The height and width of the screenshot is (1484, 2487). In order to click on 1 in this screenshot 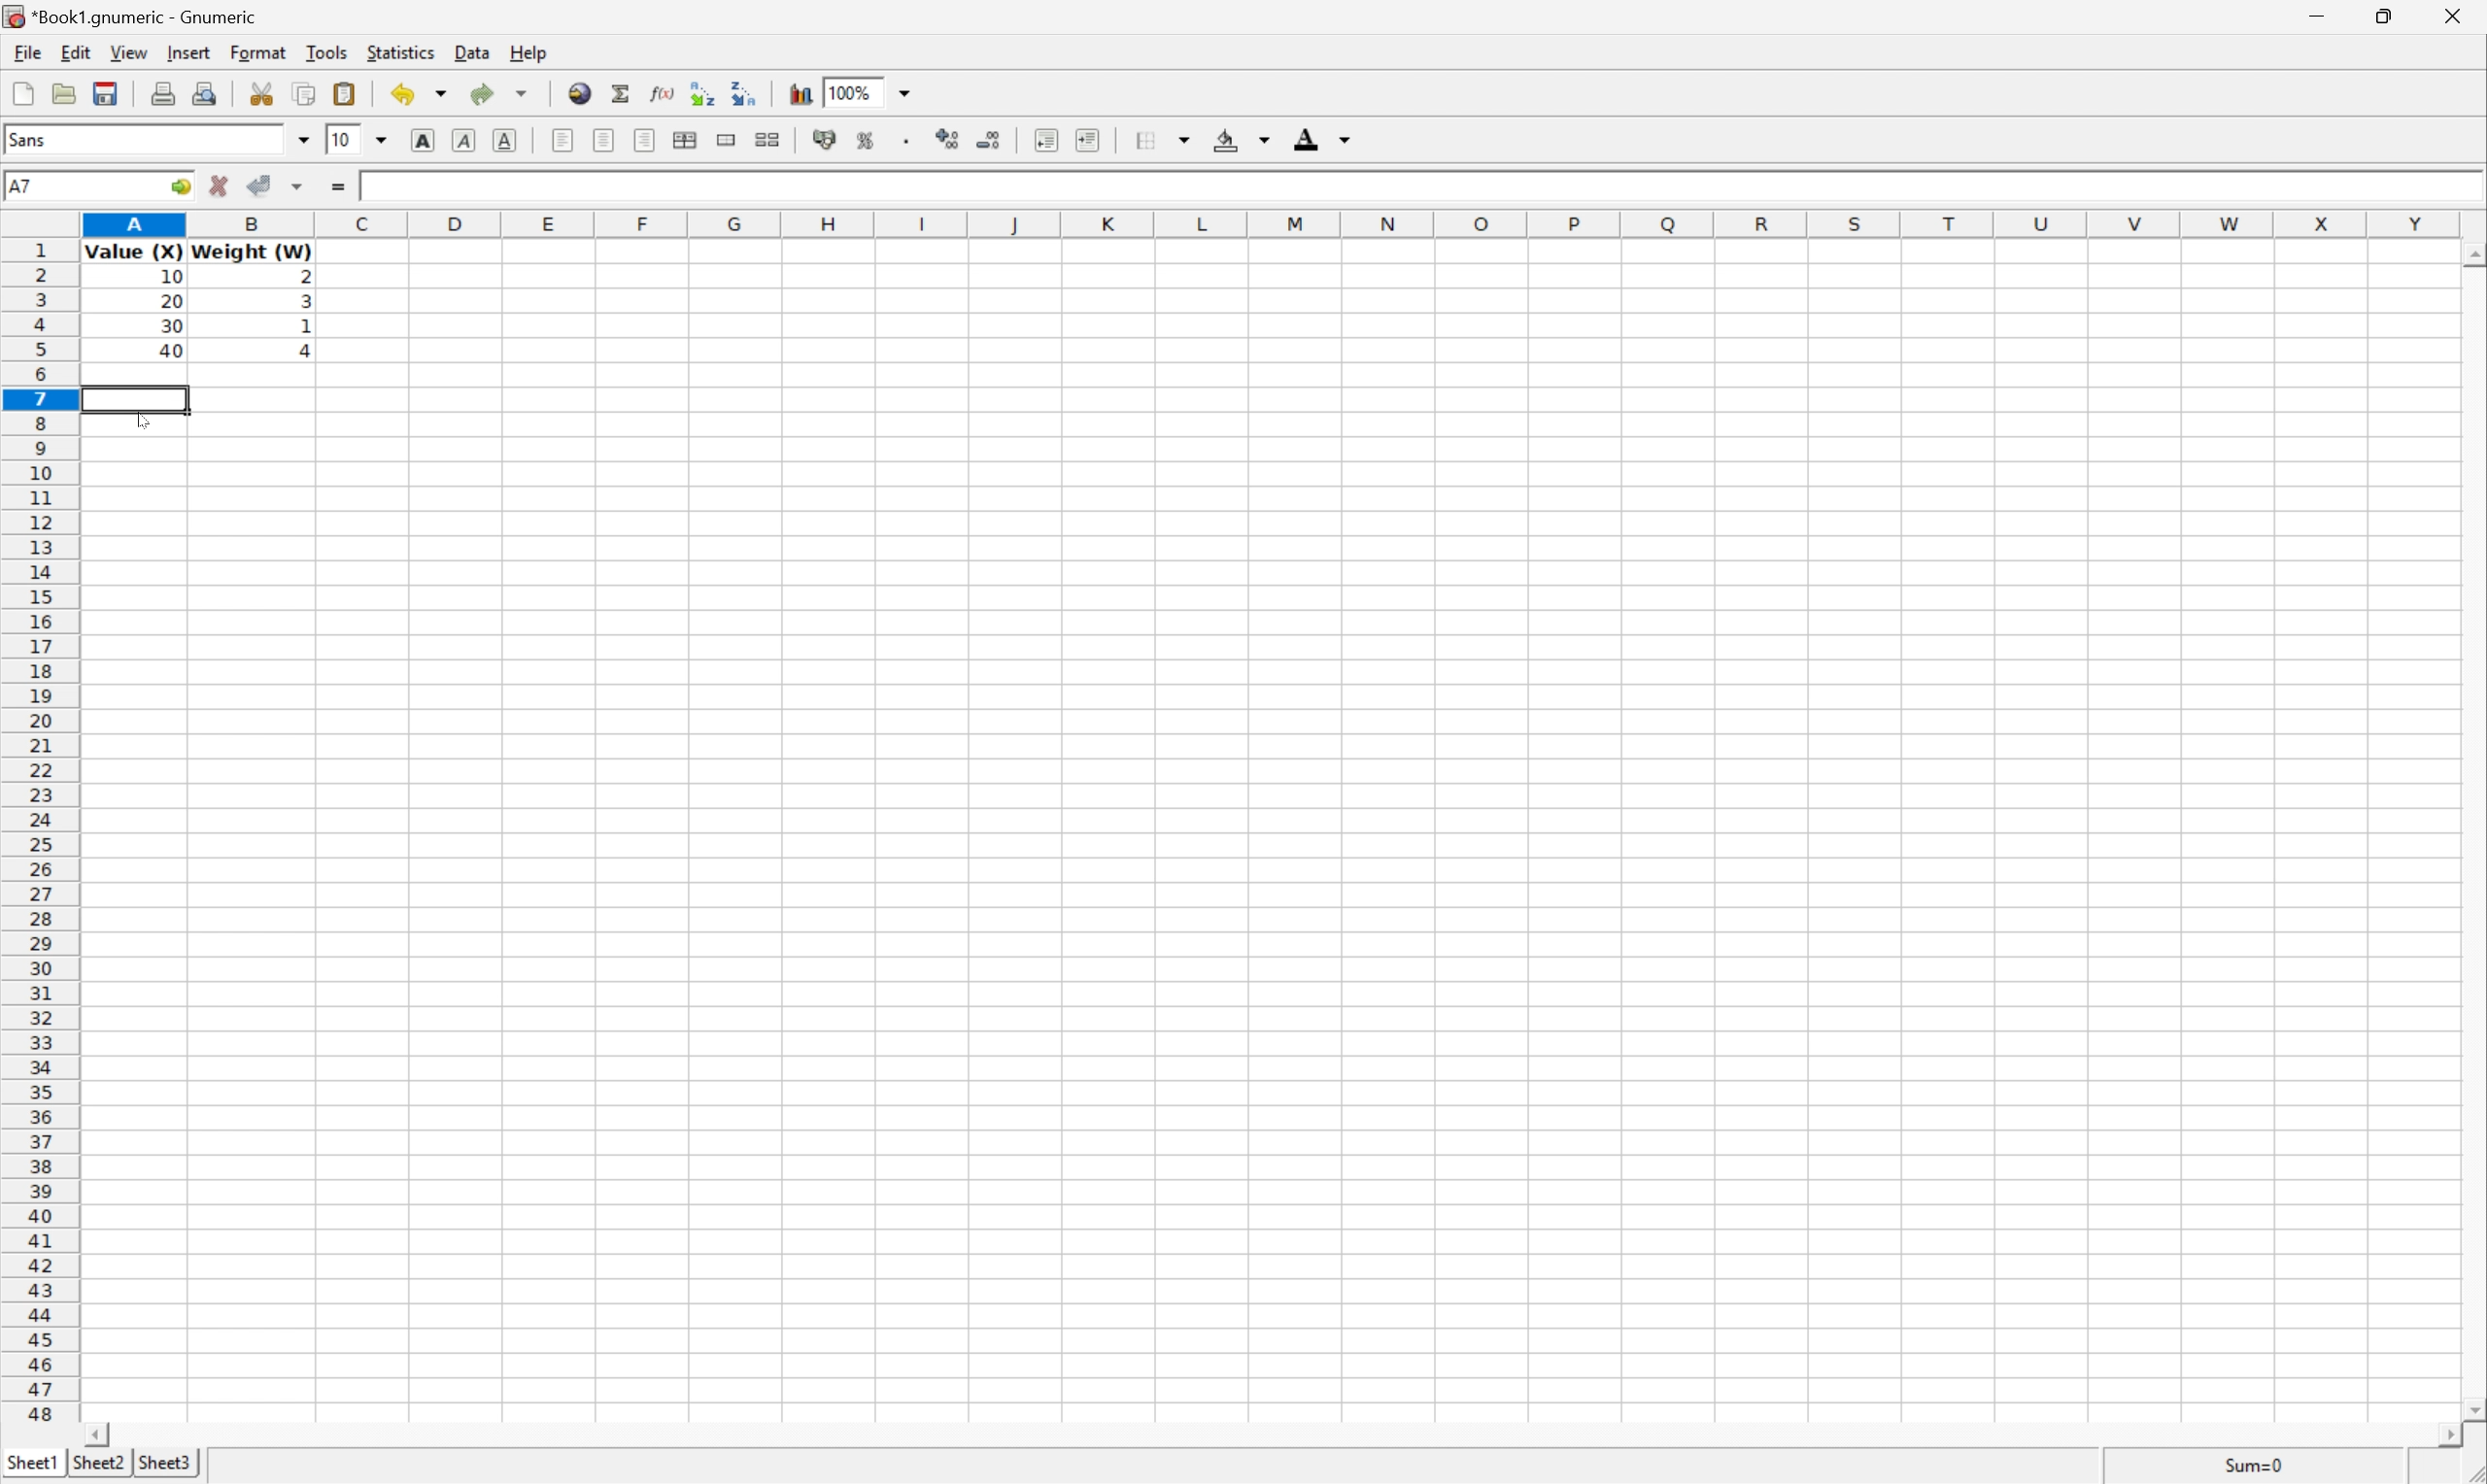, I will do `click(303, 326)`.